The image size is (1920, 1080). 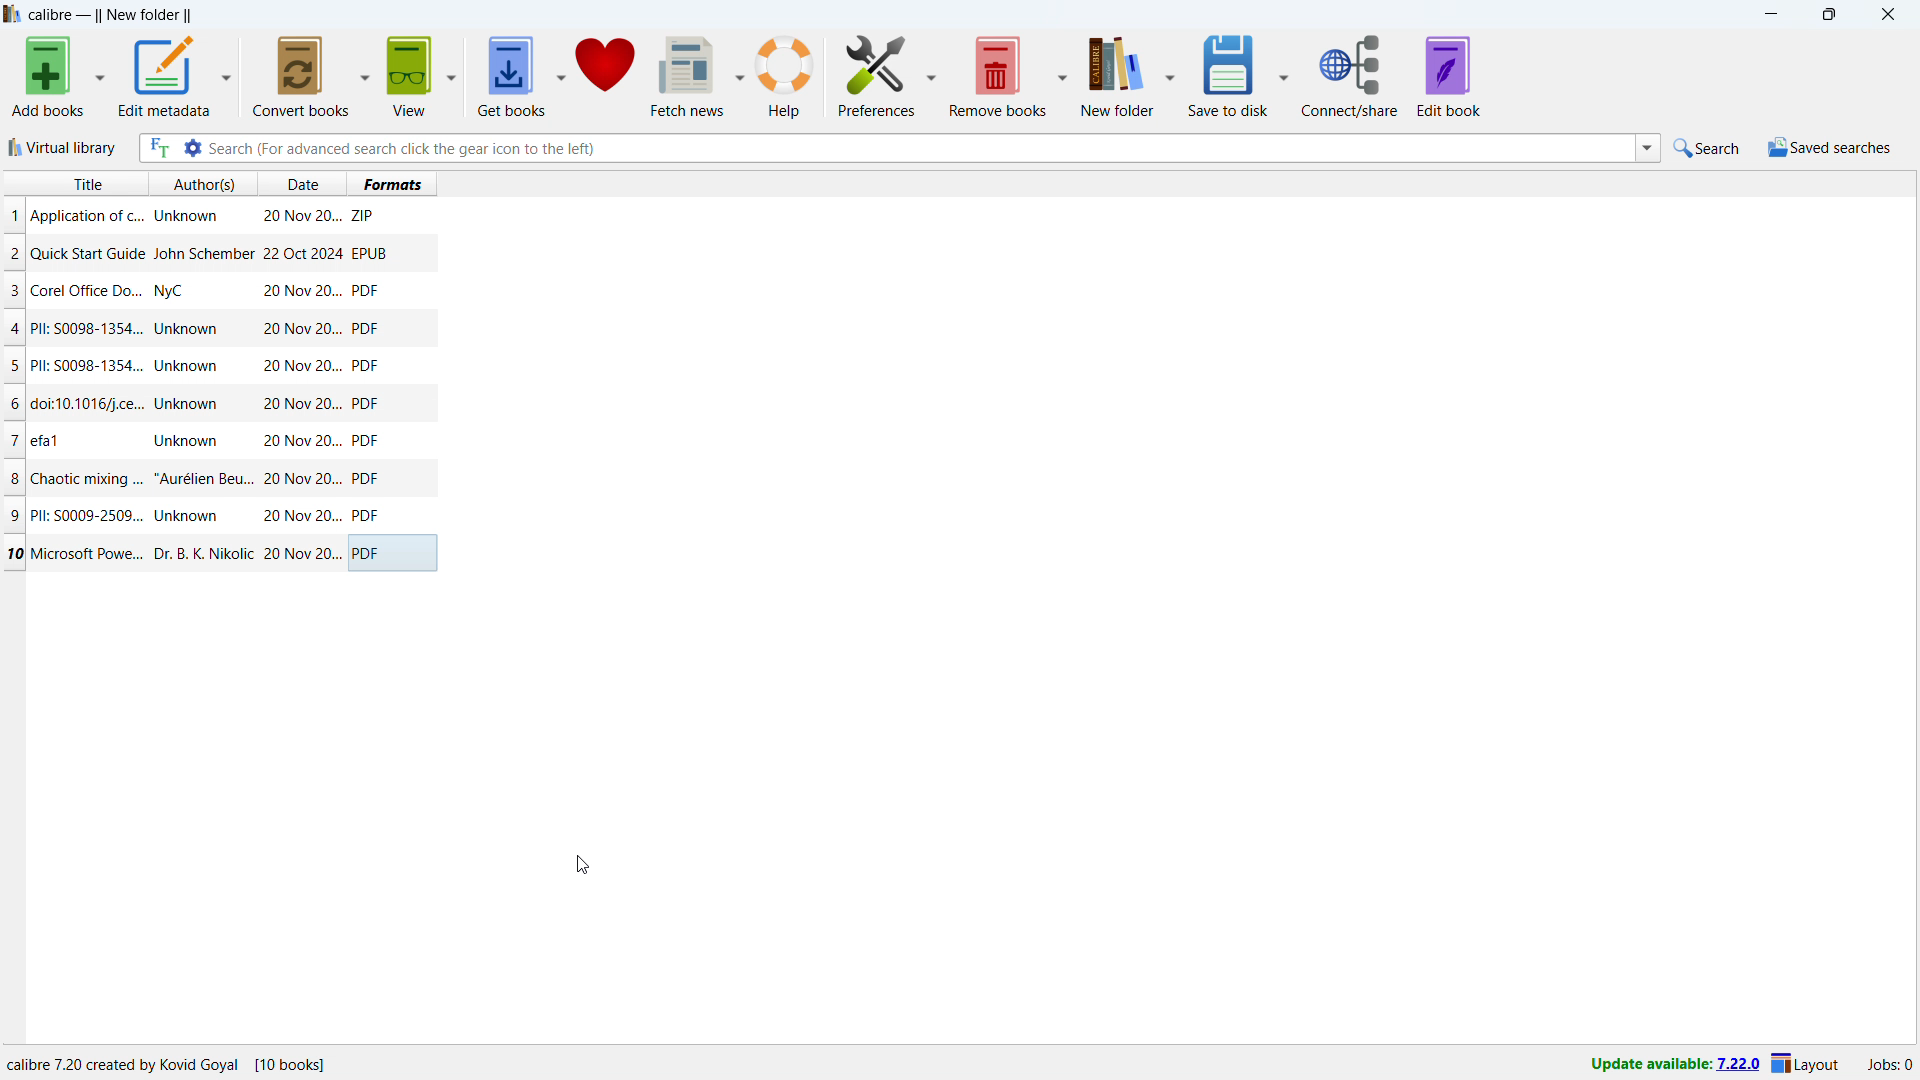 I want to click on 5, so click(x=13, y=368).